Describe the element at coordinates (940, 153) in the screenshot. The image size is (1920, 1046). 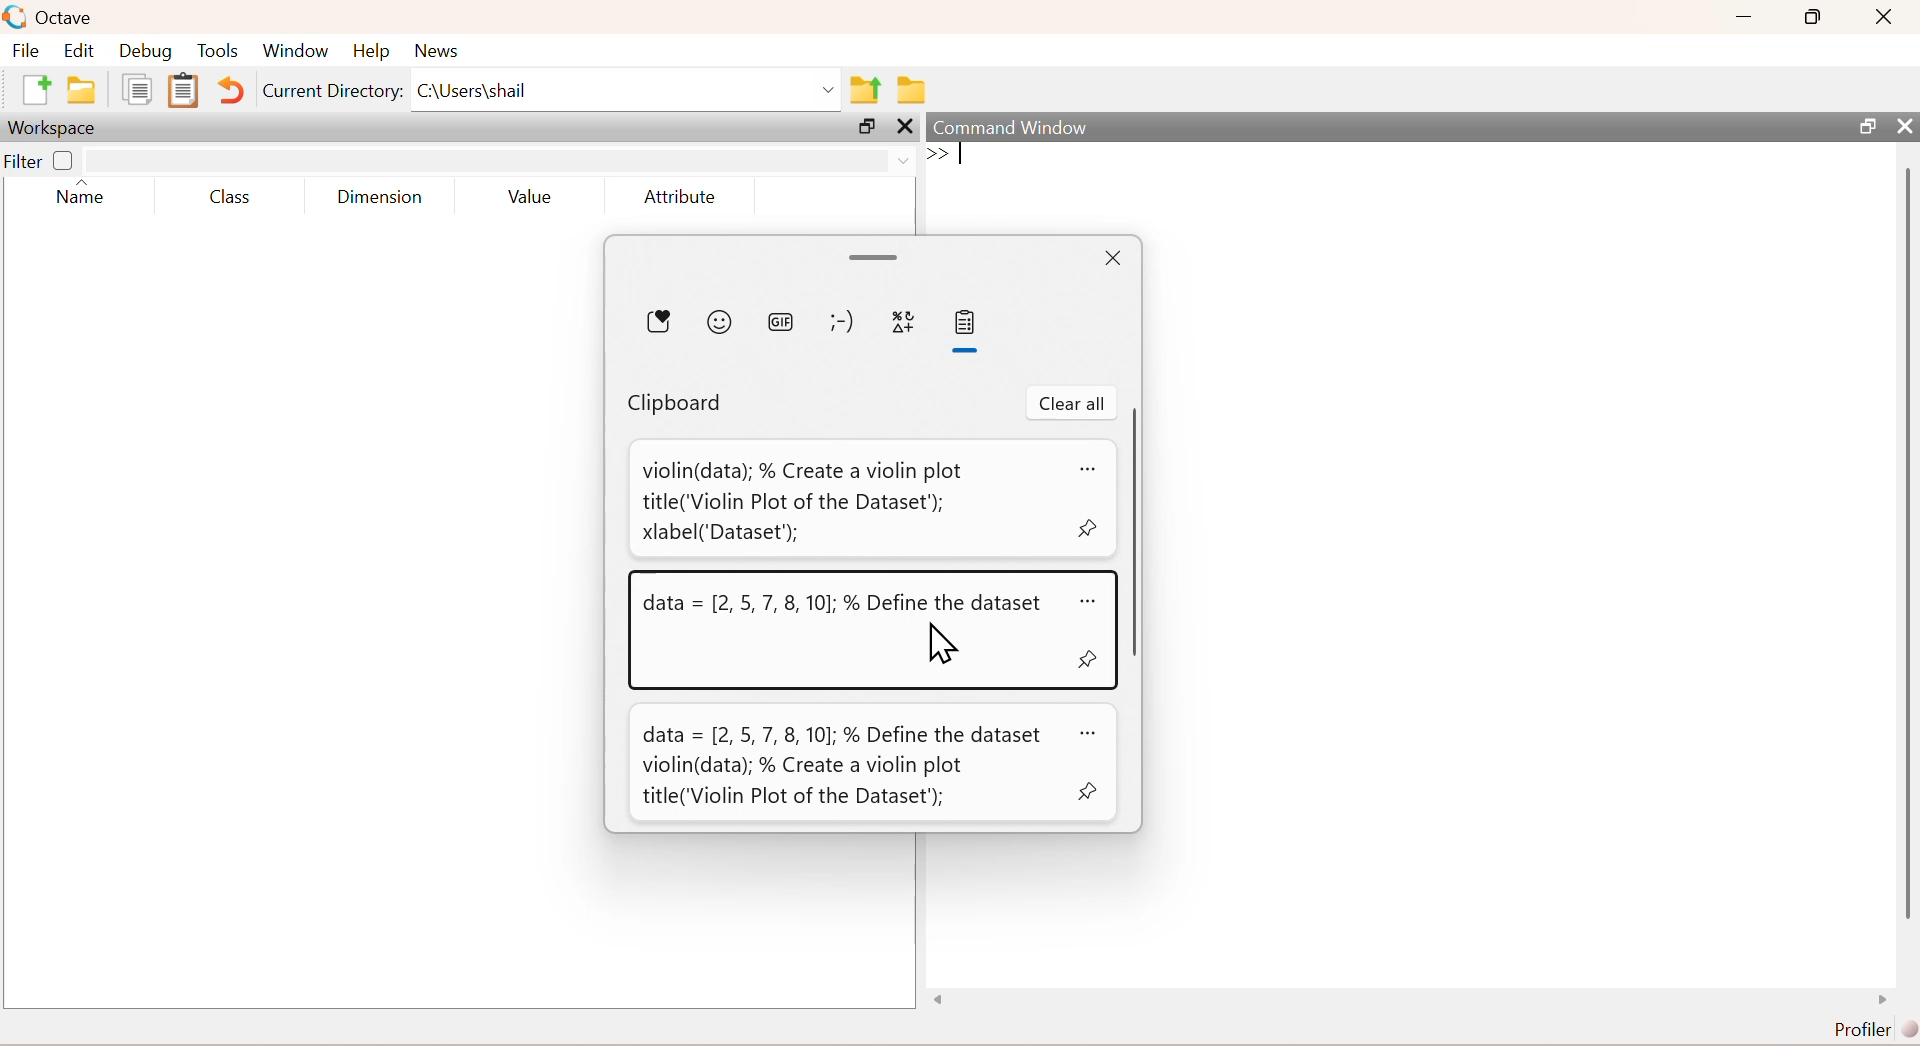
I see `>>` at that location.